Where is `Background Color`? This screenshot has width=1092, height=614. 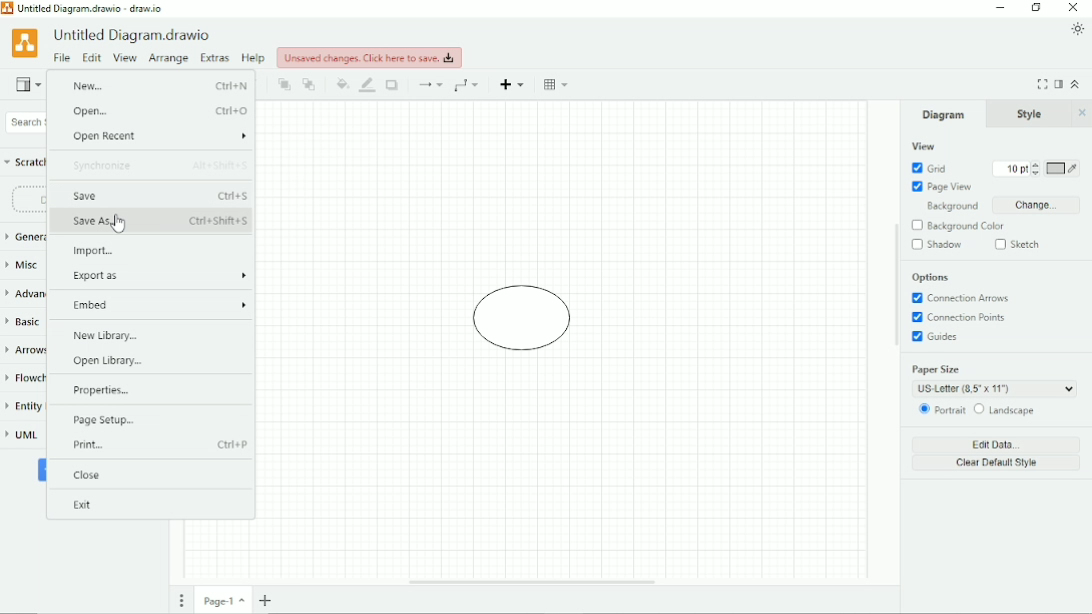
Background Color is located at coordinates (957, 226).